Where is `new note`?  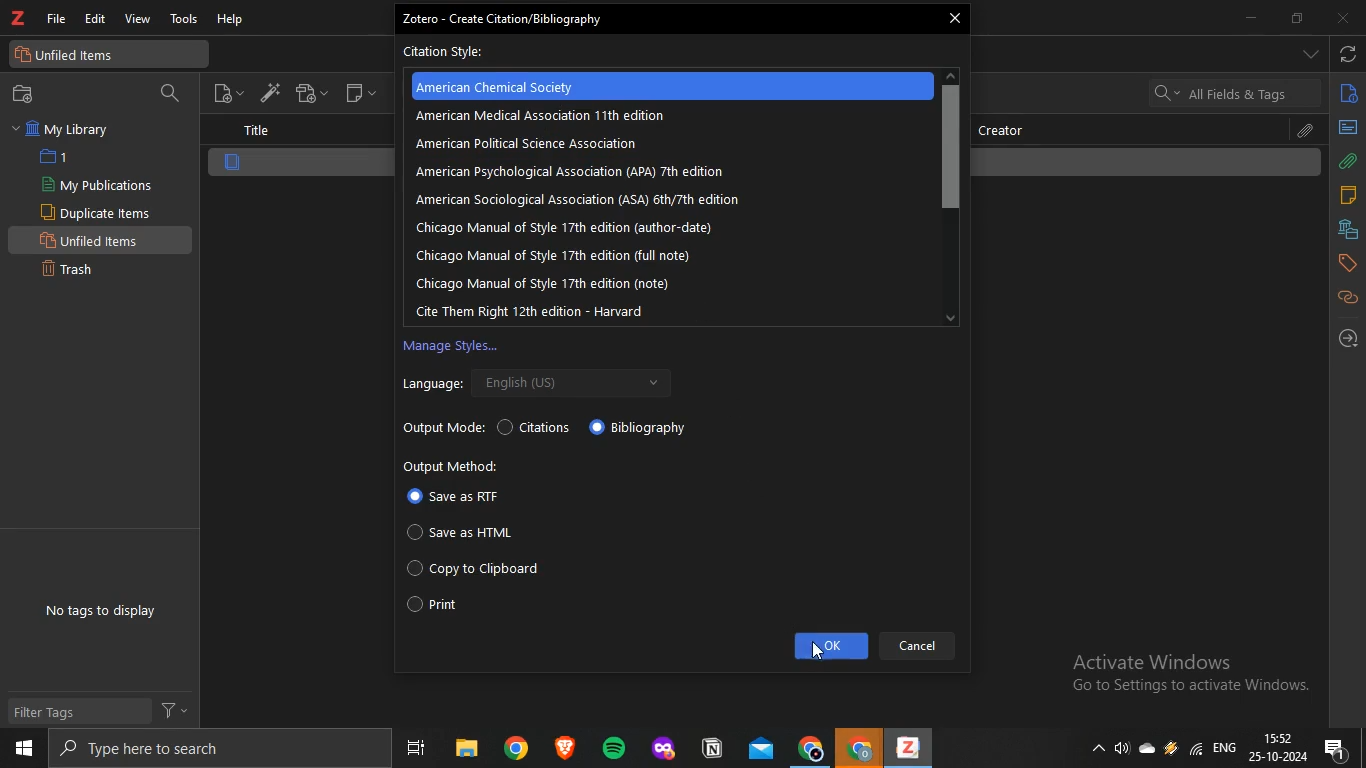
new note is located at coordinates (361, 92).